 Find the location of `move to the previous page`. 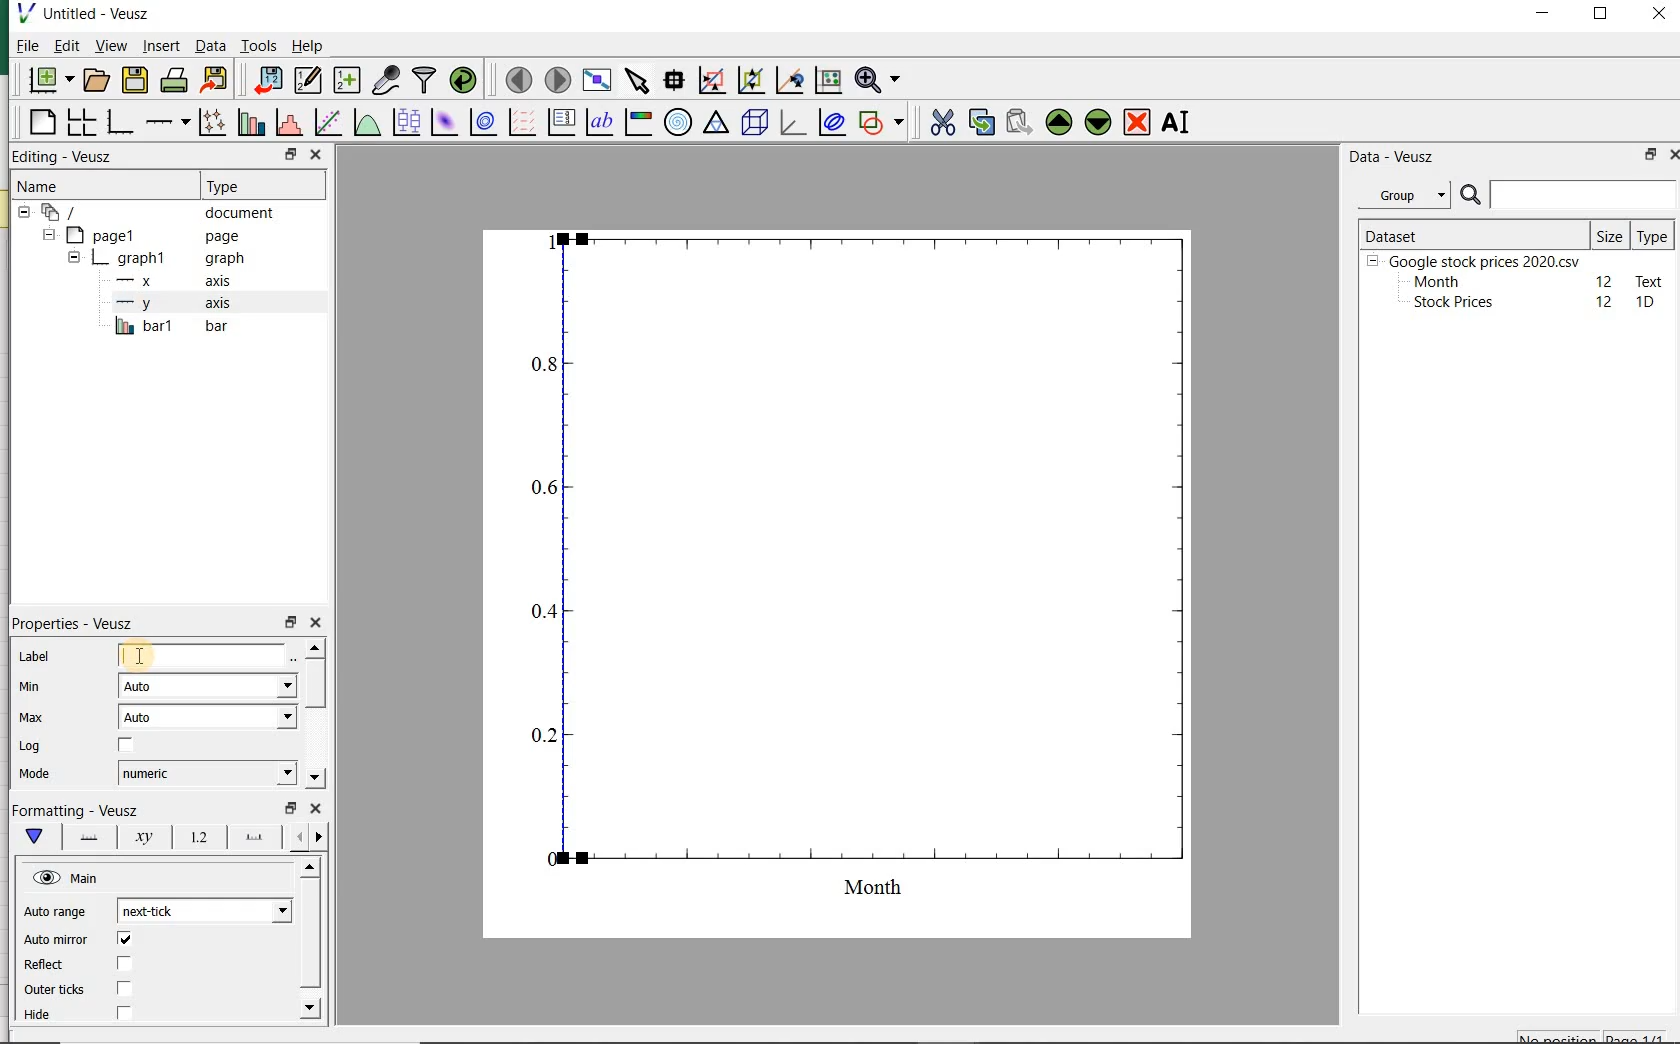

move to the previous page is located at coordinates (516, 78).